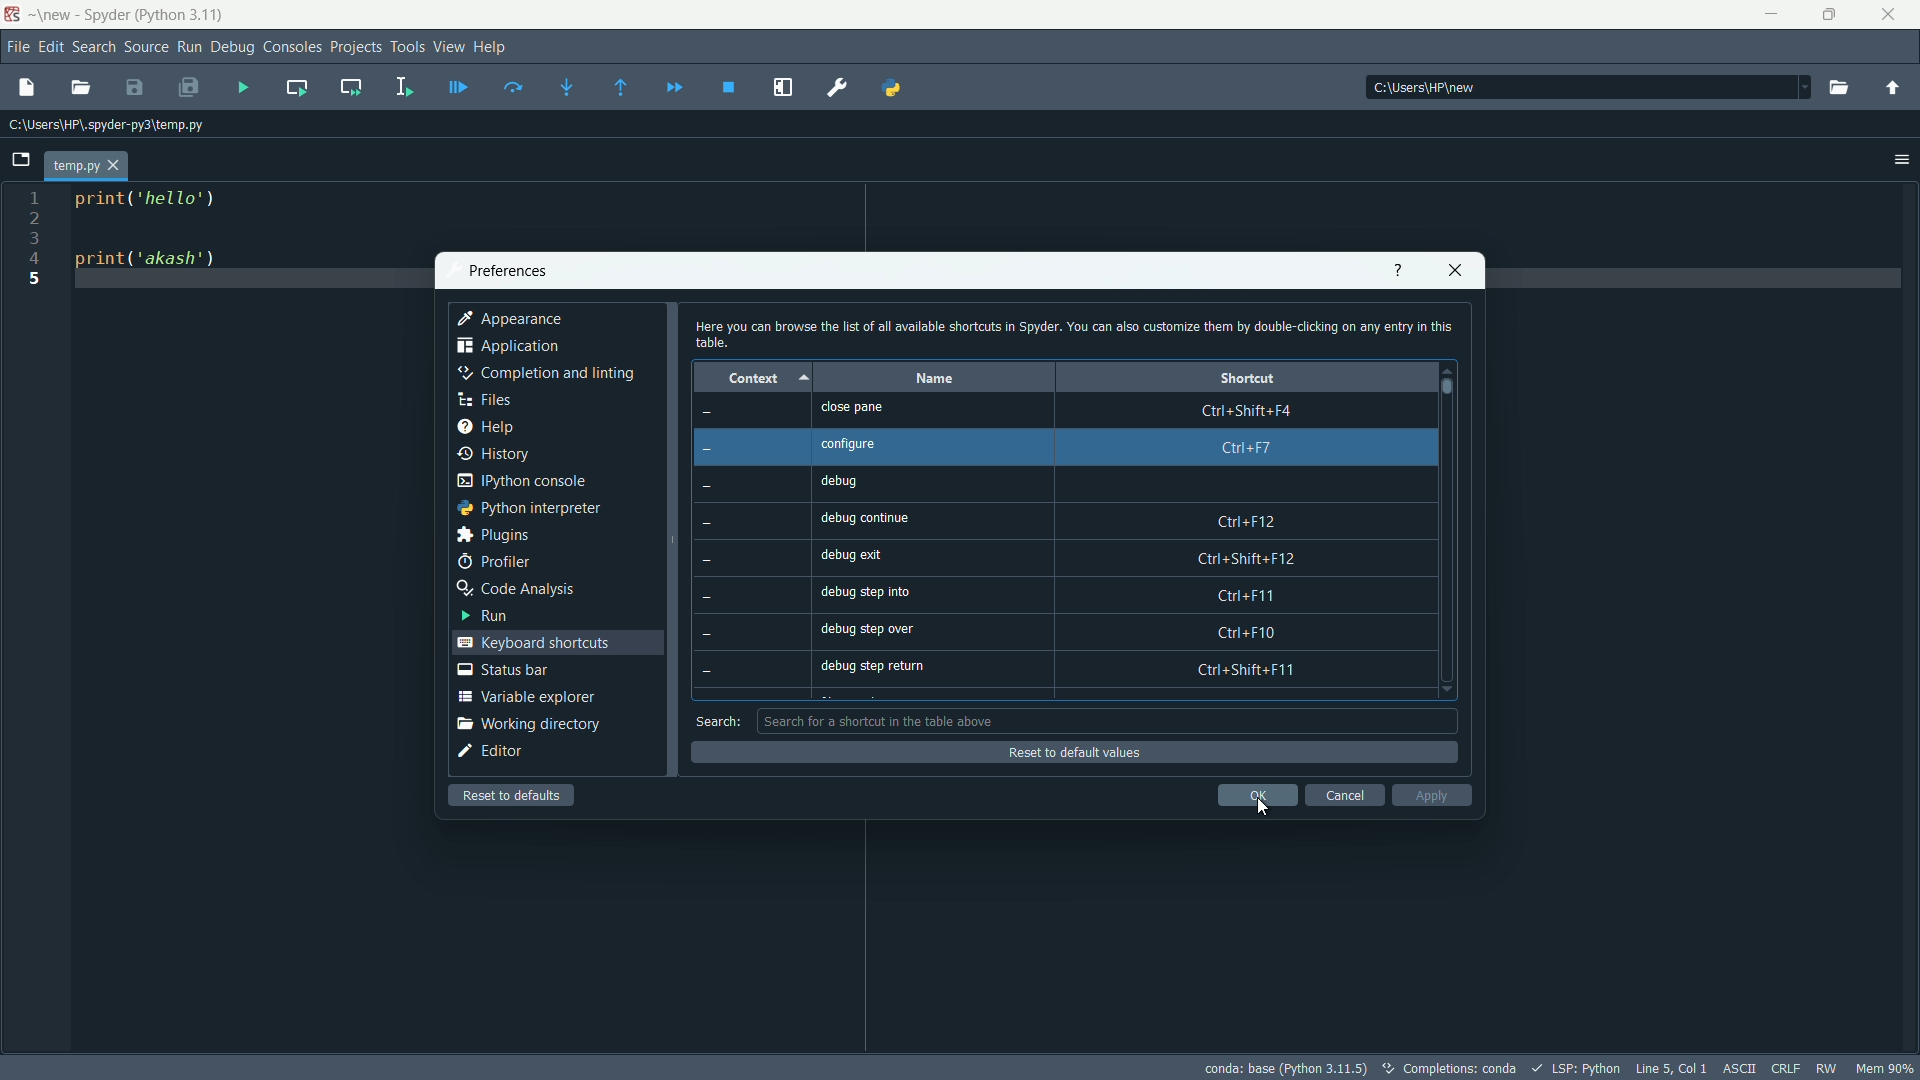  Describe the element at coordinates (293, 47) in the screenshot. I see `consoles menu` at that location.